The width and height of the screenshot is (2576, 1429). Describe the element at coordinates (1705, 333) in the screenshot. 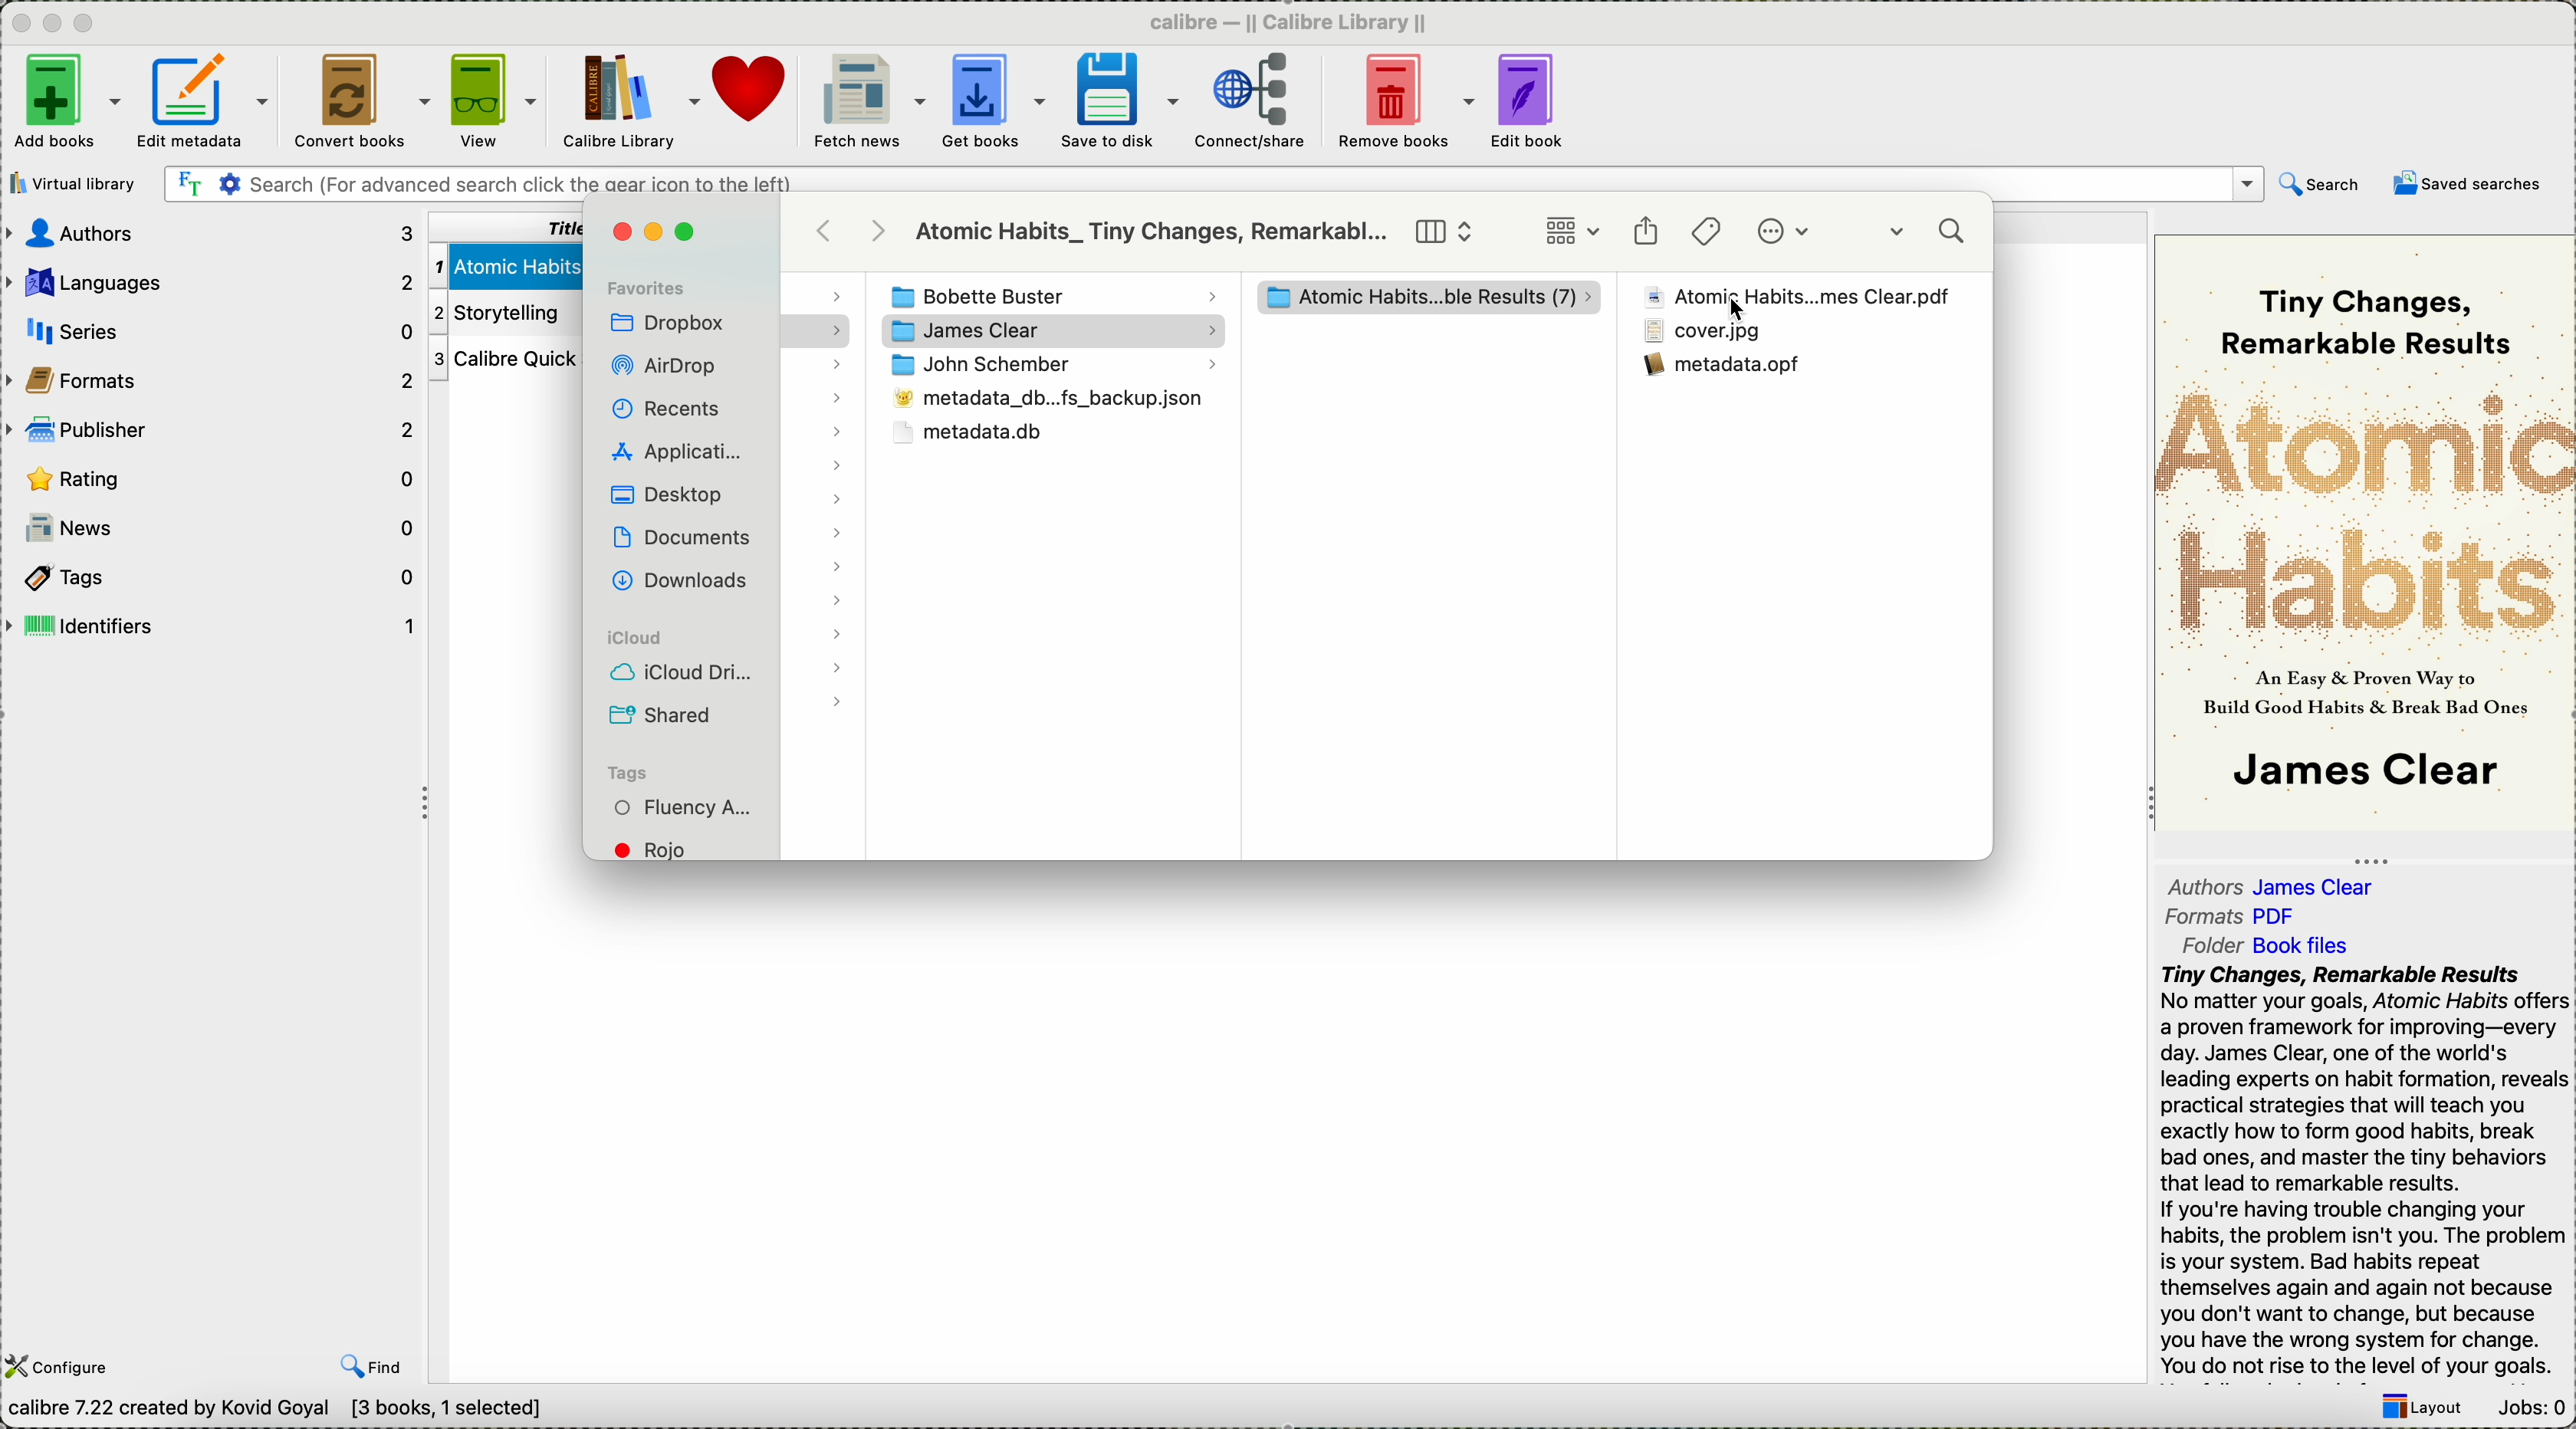

I see `file` at that location.